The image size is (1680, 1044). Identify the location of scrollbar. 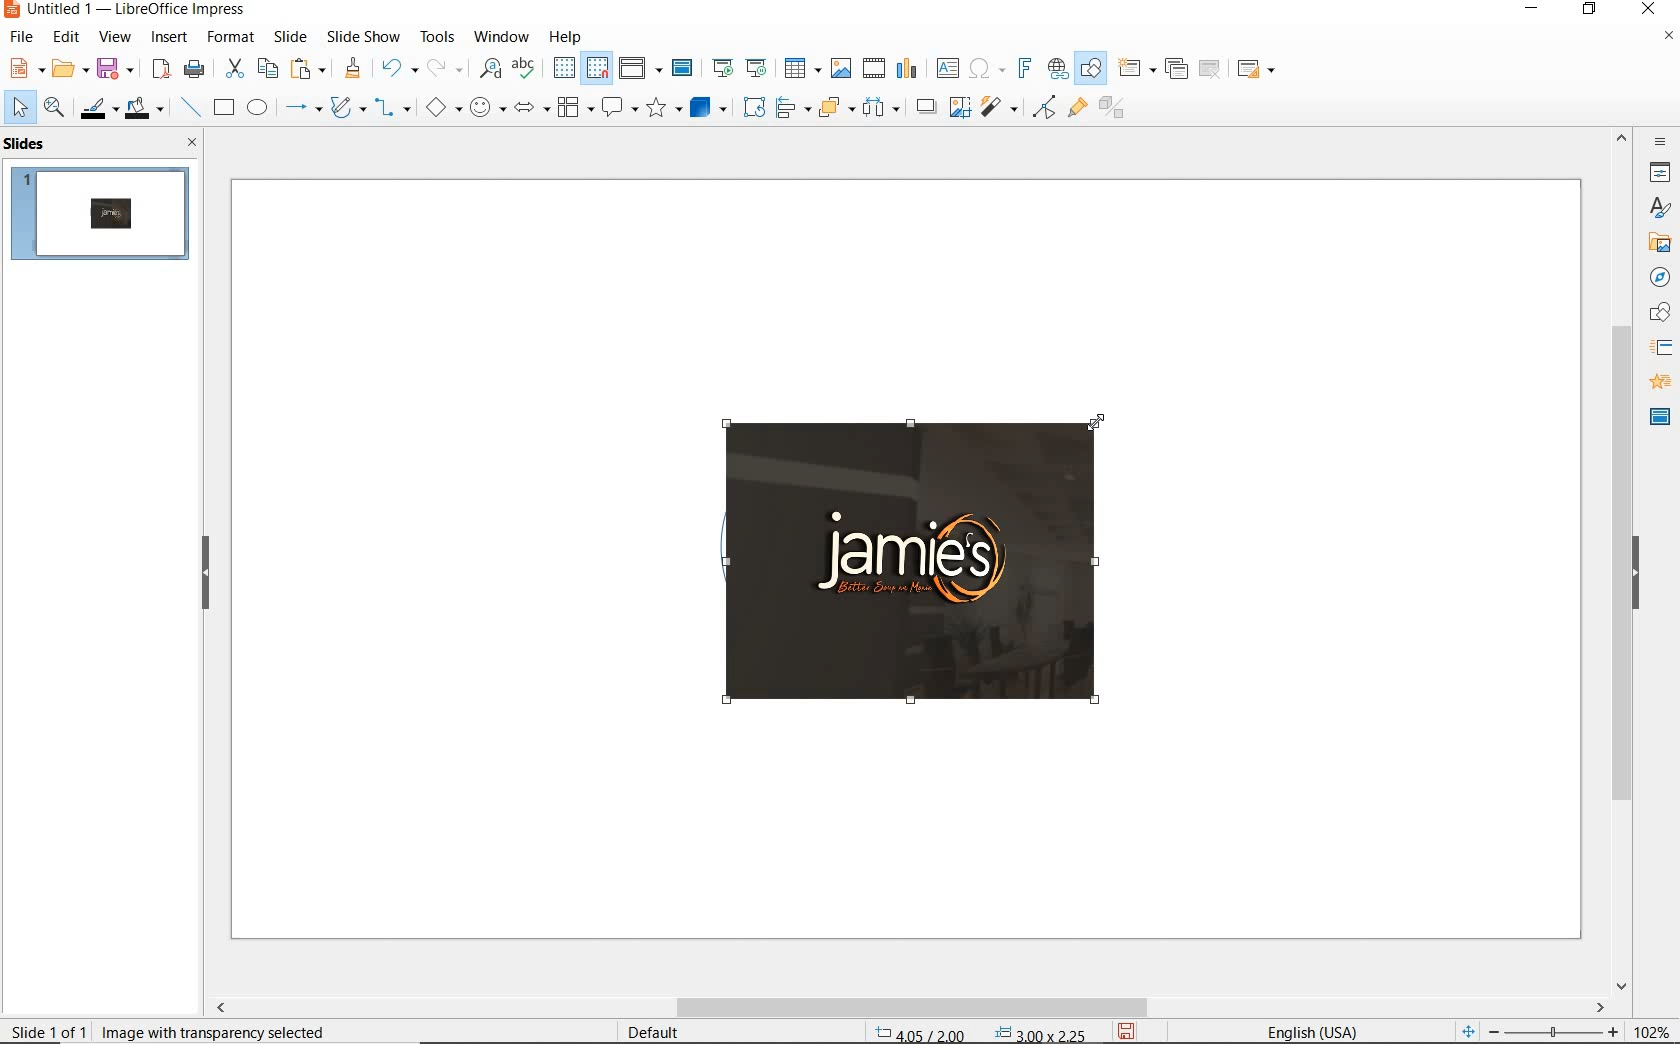
(1622, 559).